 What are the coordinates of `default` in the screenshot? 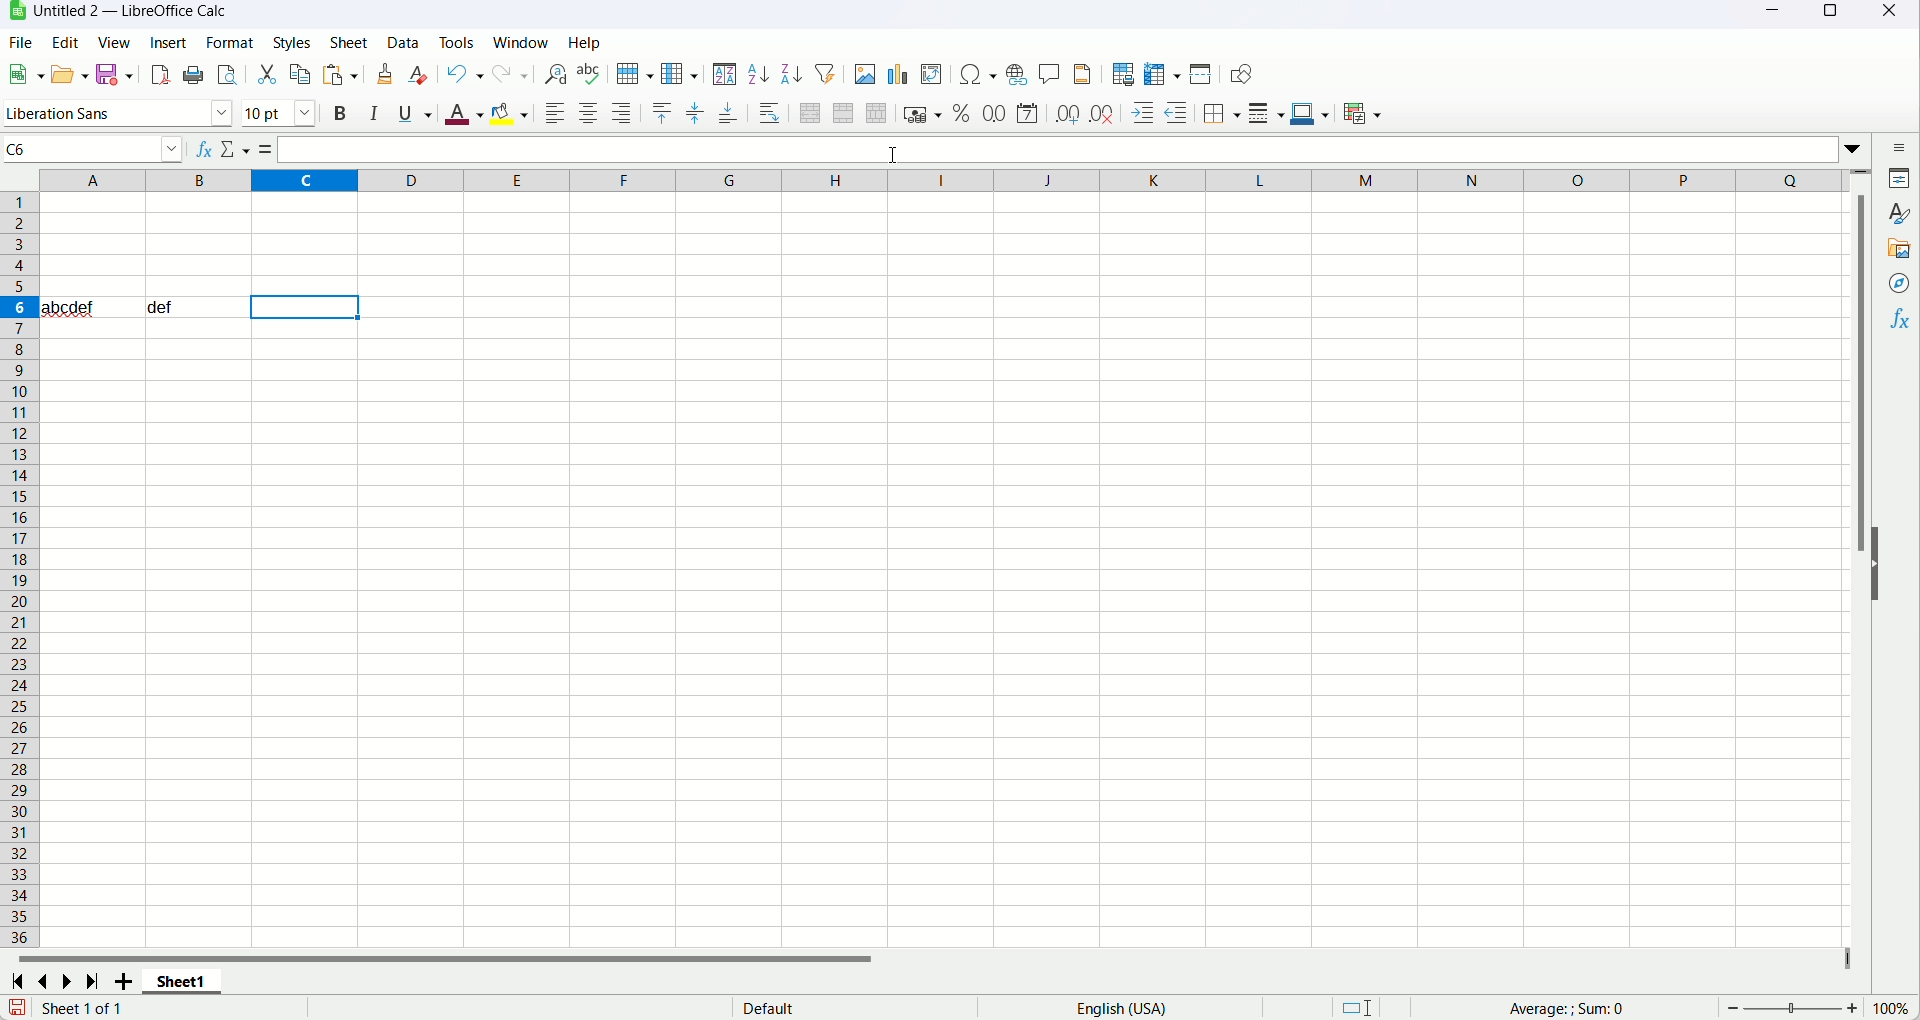 It's located at (767, 1007).